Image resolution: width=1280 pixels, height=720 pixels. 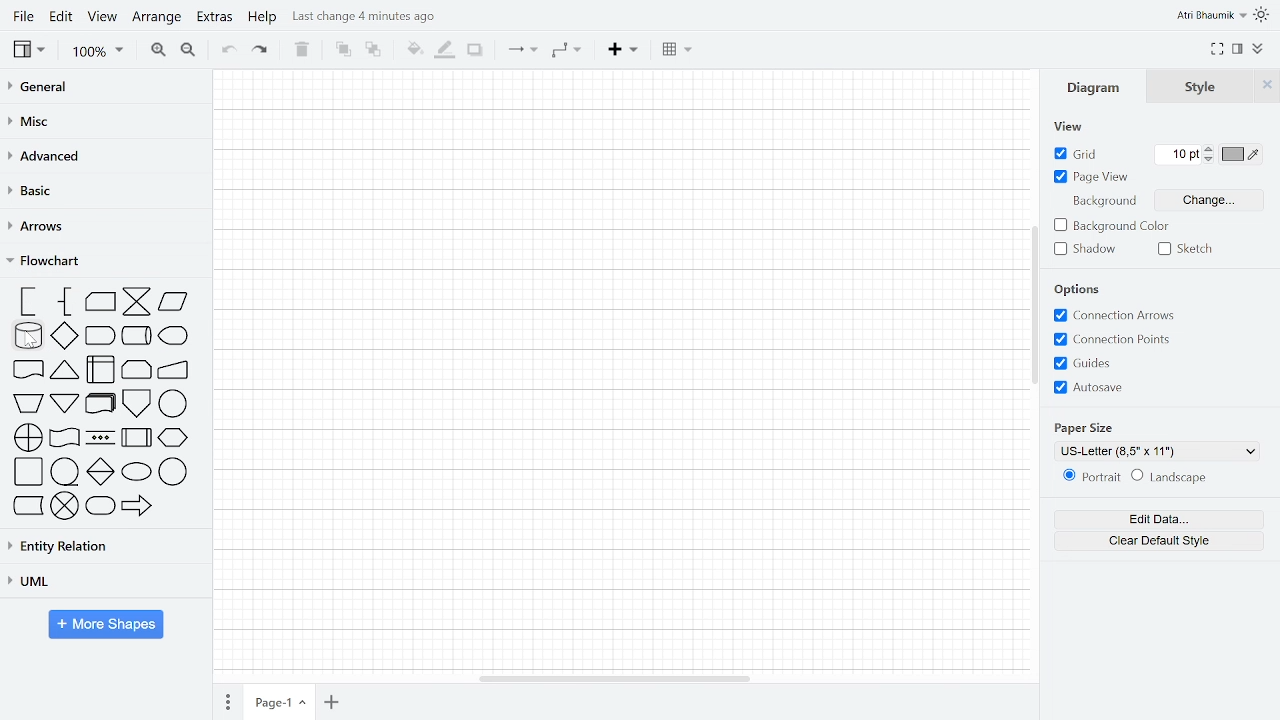 I want to click on off page reference , so click(x=137, y=404).